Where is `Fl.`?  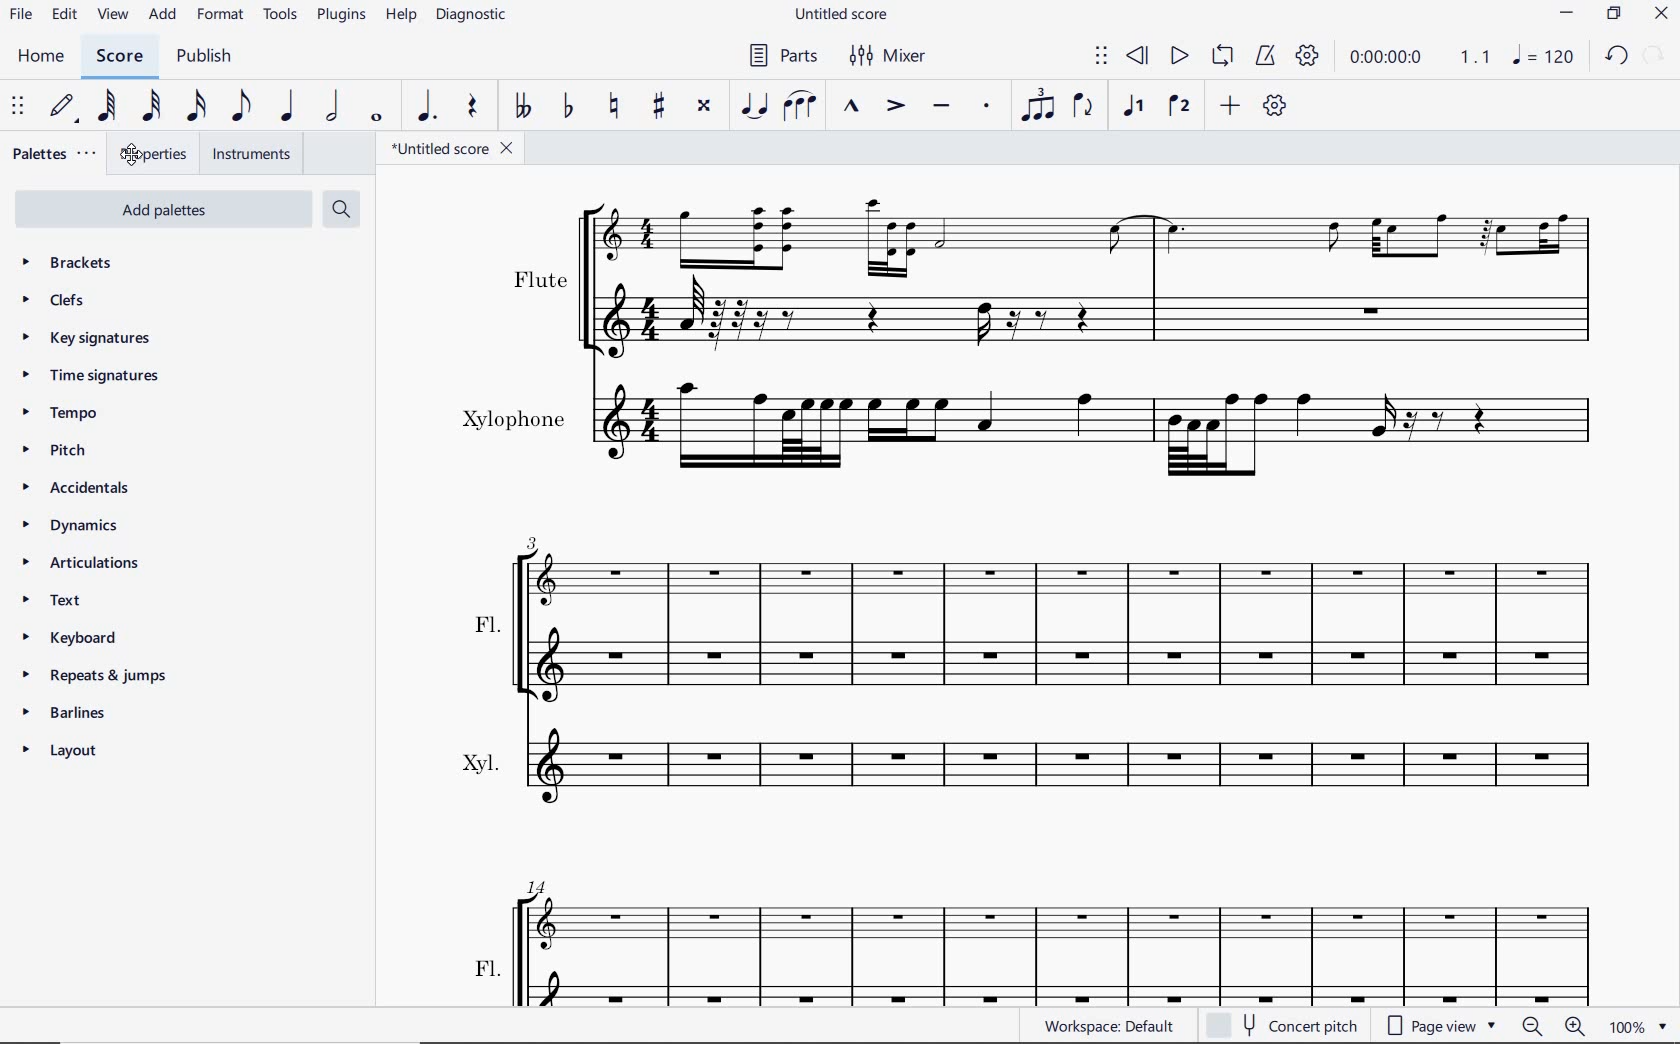 Fl. is located at coordinates (1042, 607).